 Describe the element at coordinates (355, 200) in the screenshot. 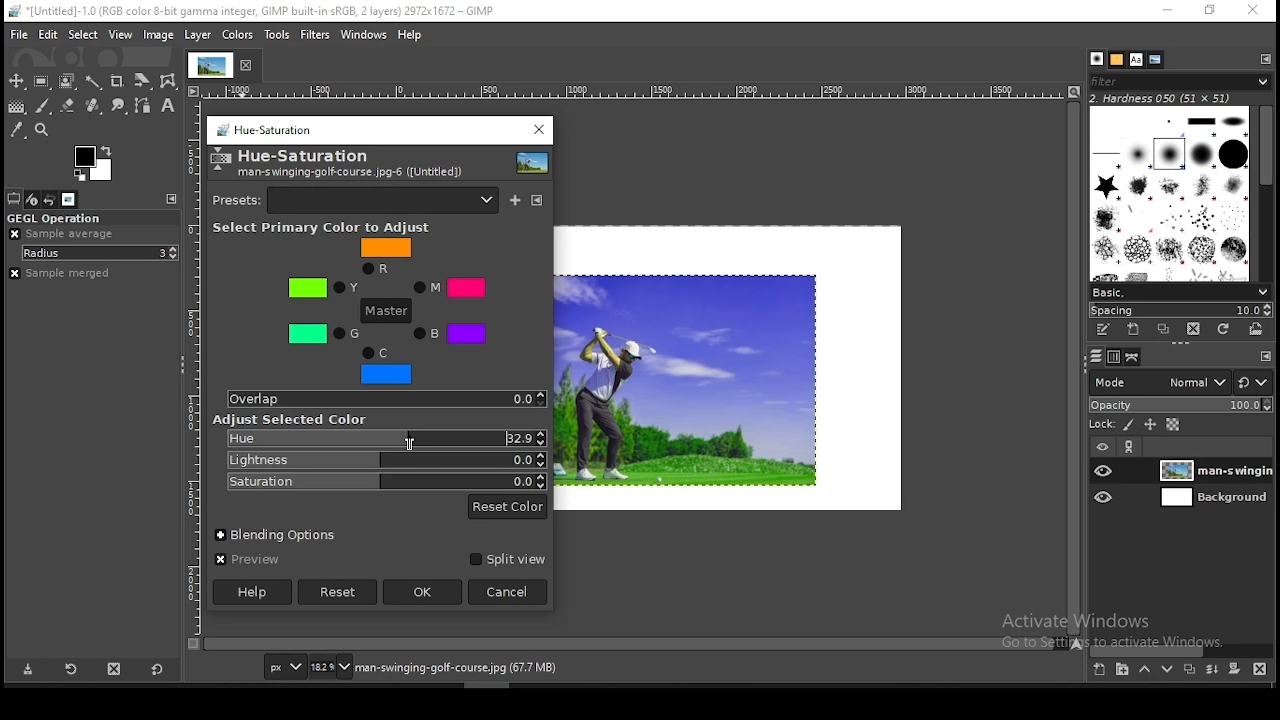

I see `presets` at that location.